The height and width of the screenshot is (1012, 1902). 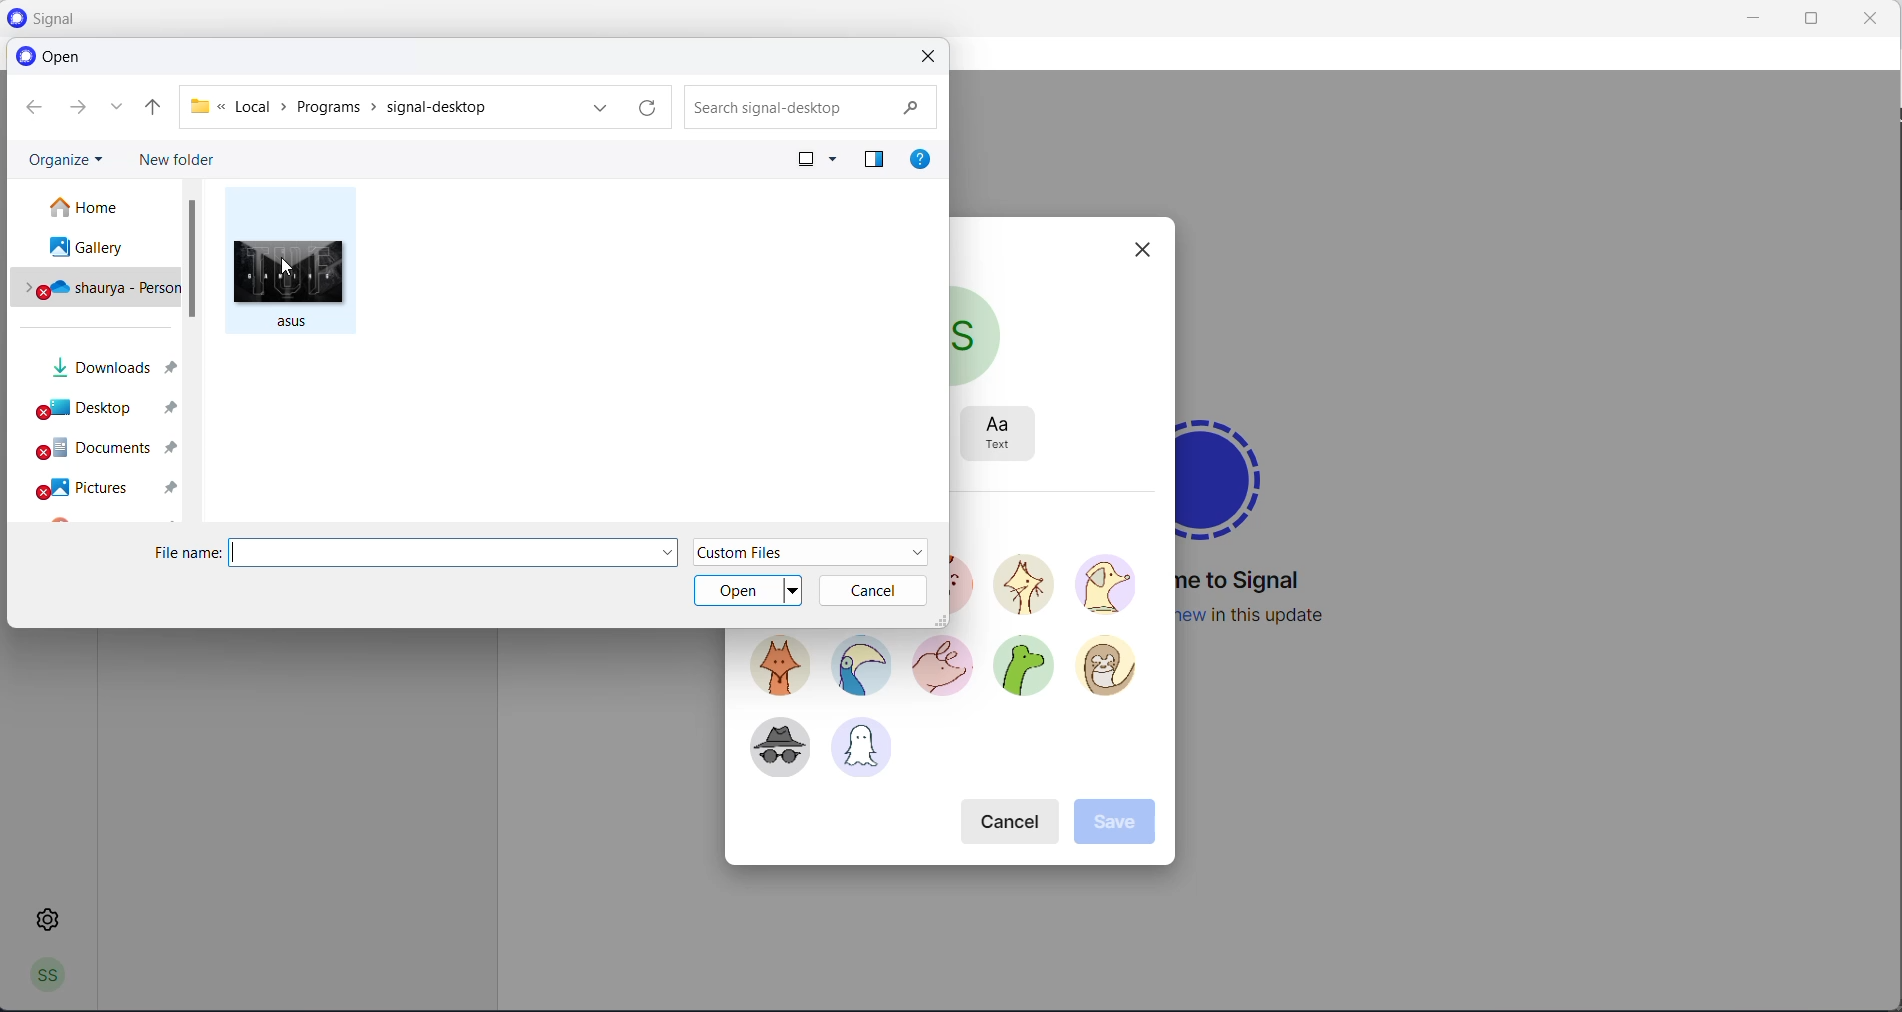 I want to click on path dropdown button, so click(x=597, y=111).